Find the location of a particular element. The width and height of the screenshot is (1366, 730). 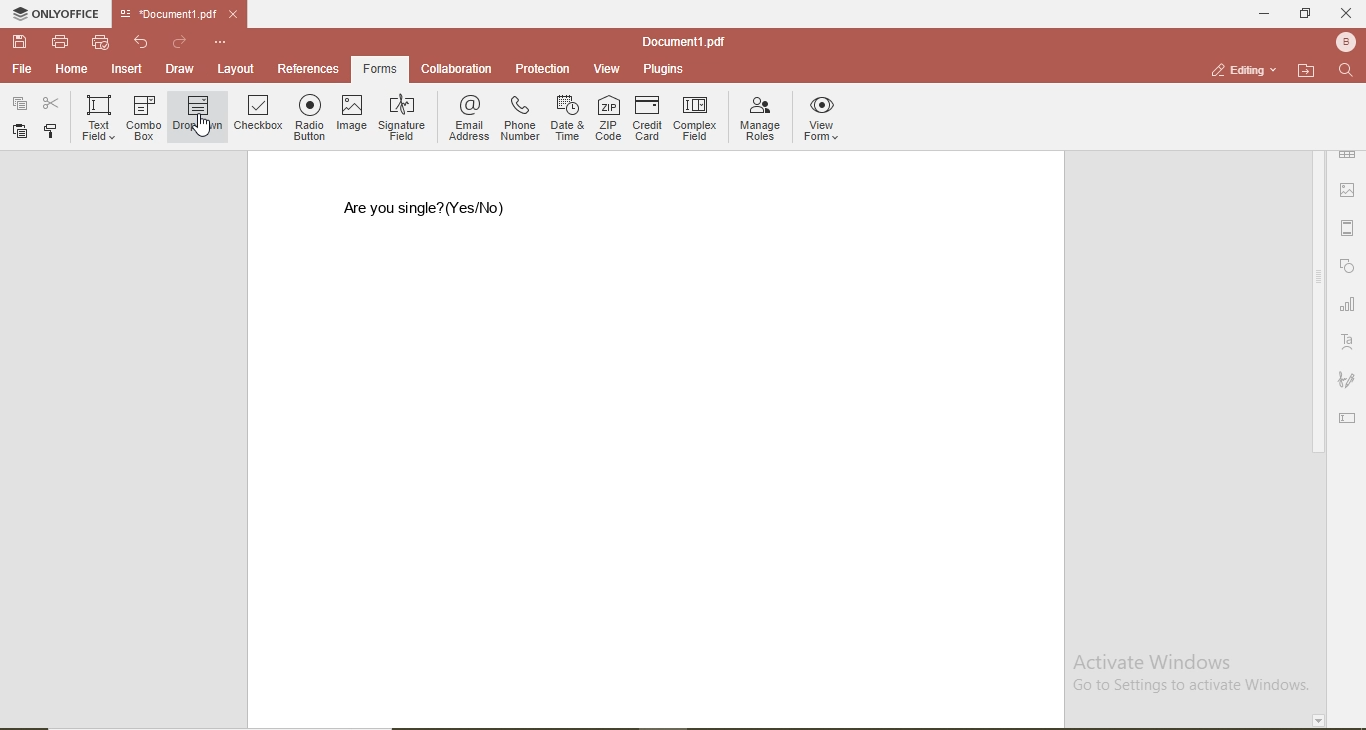

paste special is located at coordinates (22, 104).